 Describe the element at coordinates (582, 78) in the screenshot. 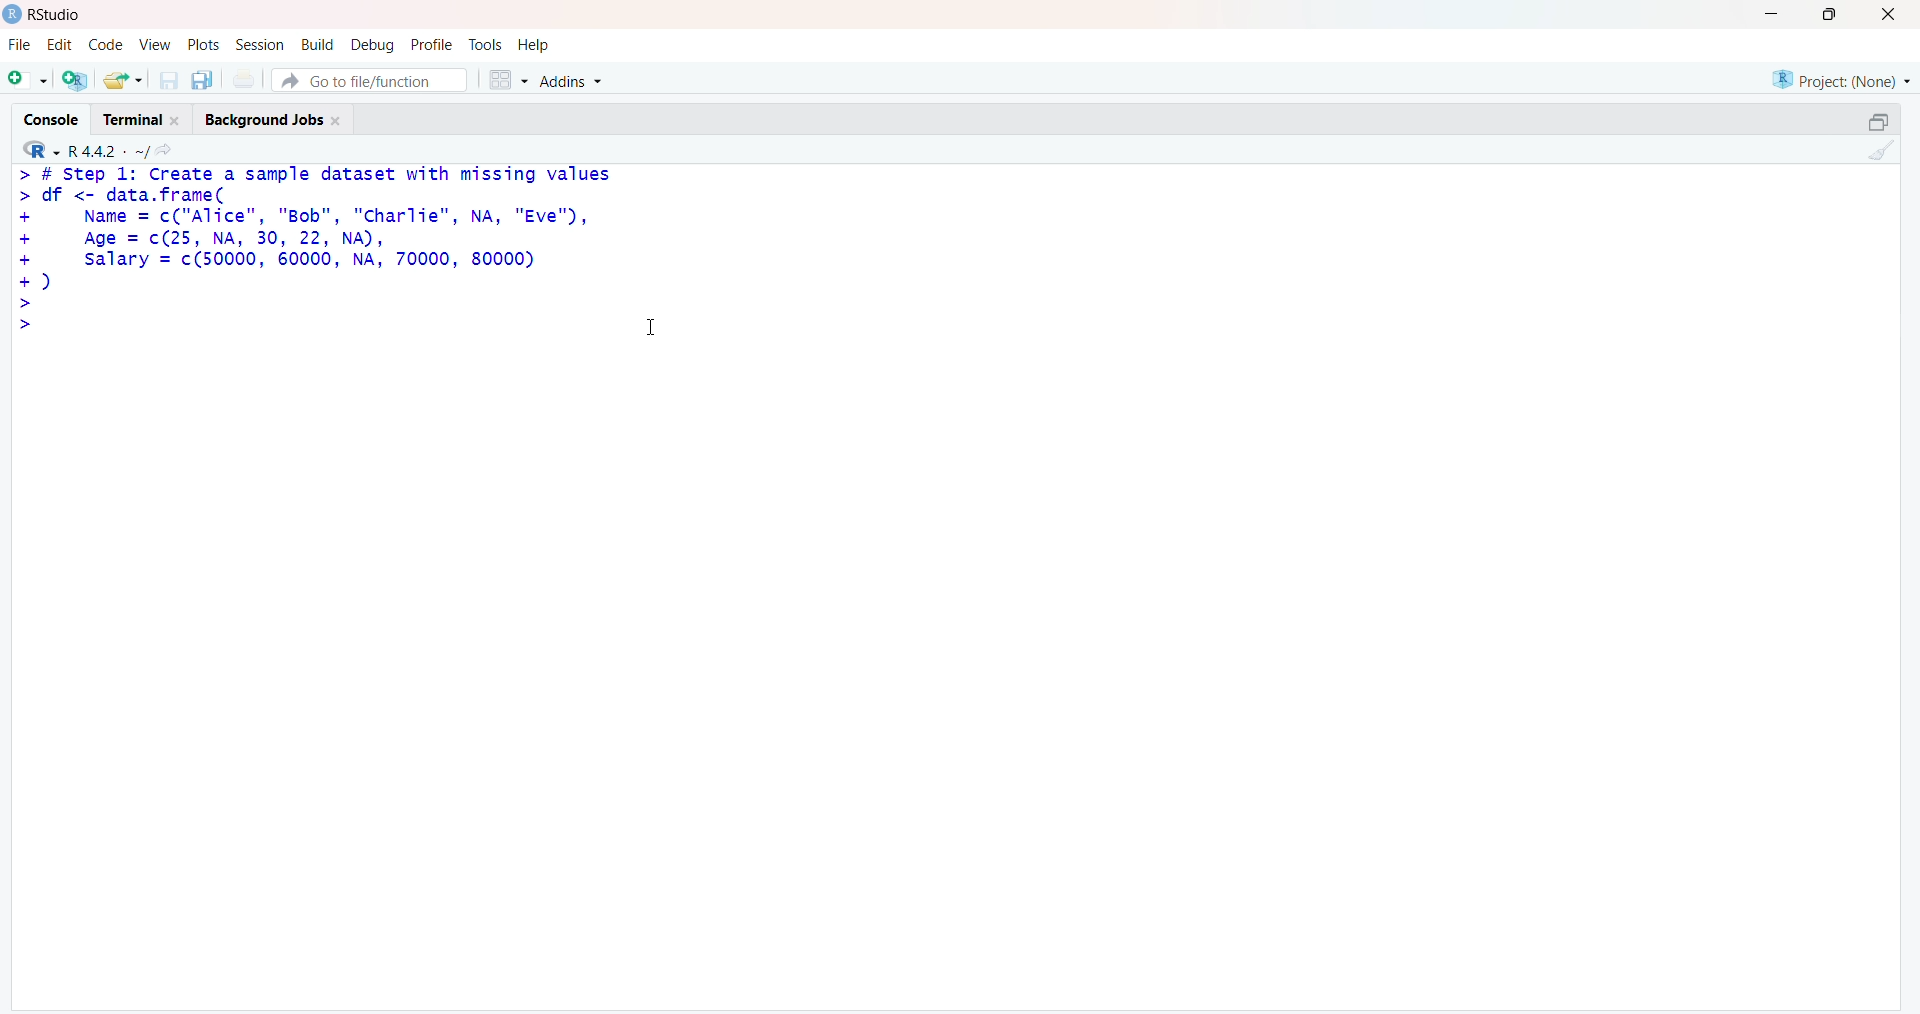

I see `Addins` at that location.